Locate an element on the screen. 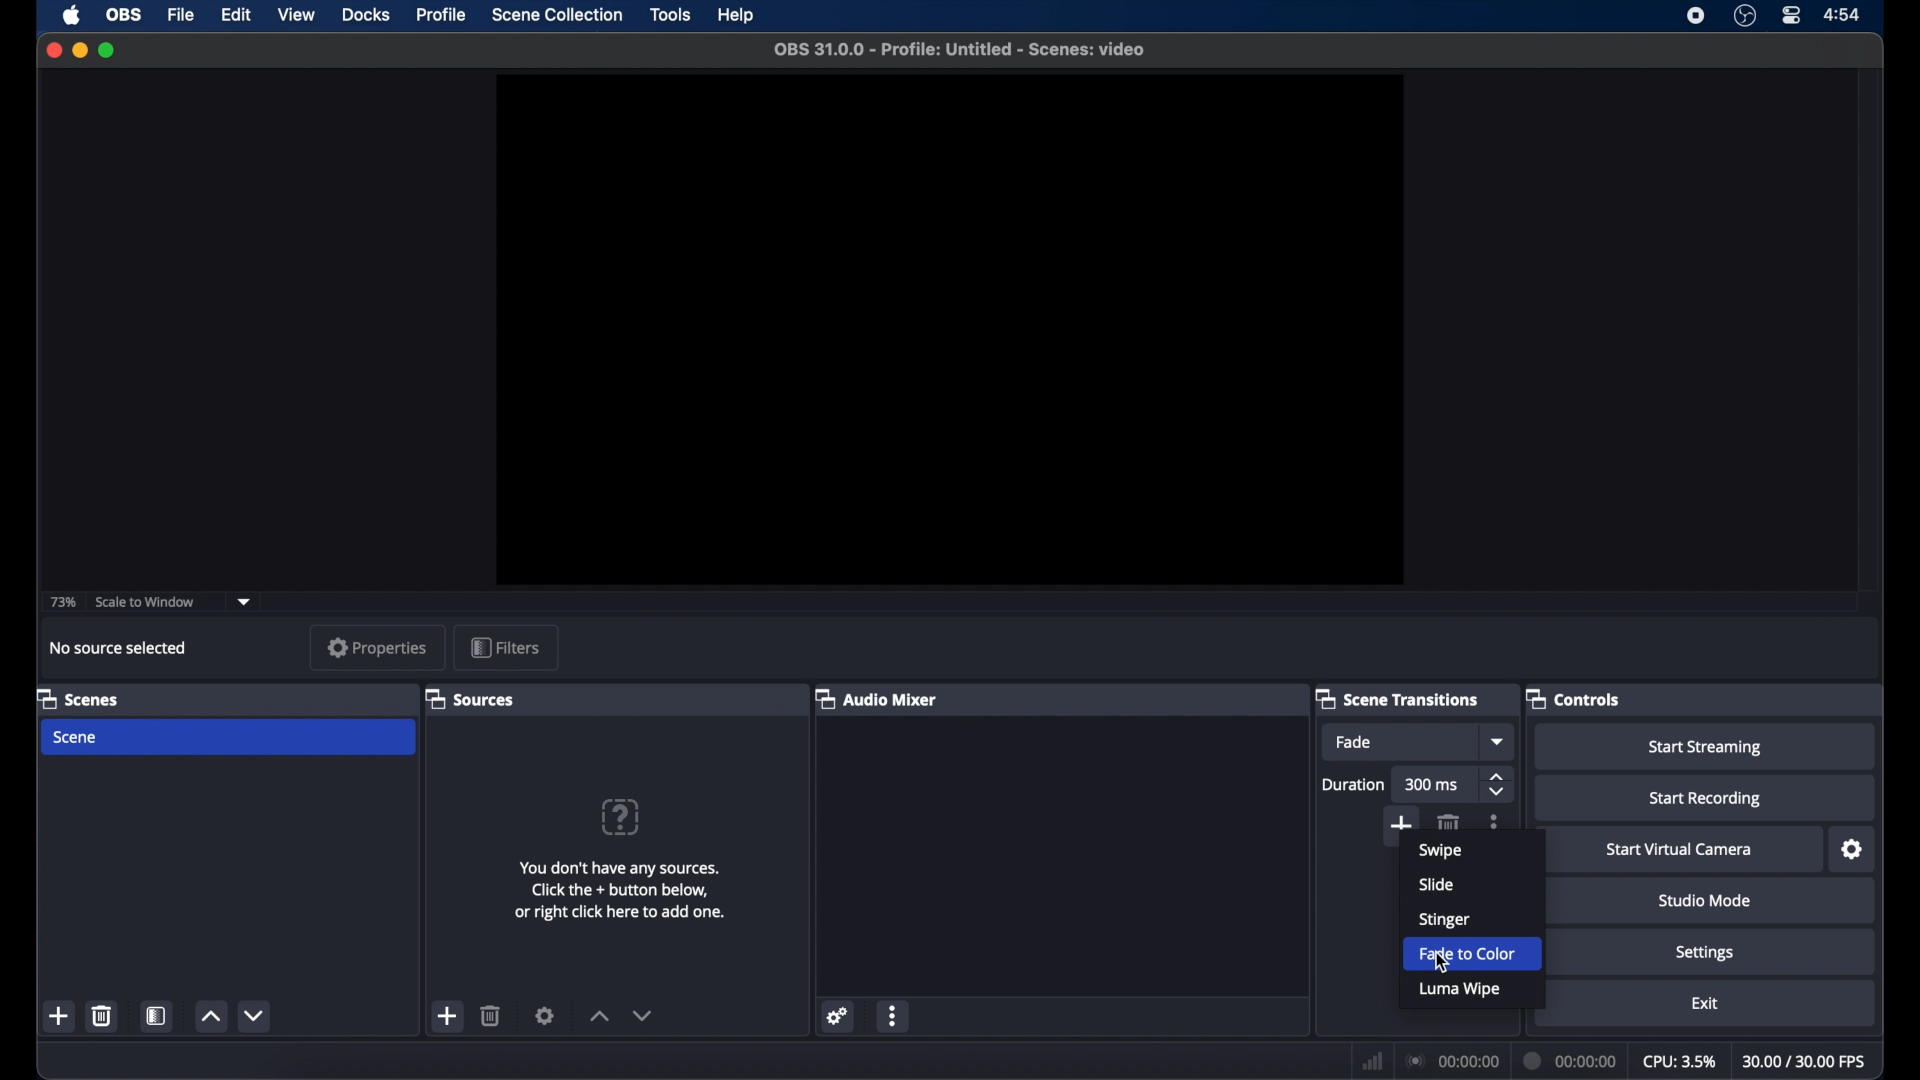 This screenshot has height=1080, width=1920. network is located at coordinates (1372, 1059).